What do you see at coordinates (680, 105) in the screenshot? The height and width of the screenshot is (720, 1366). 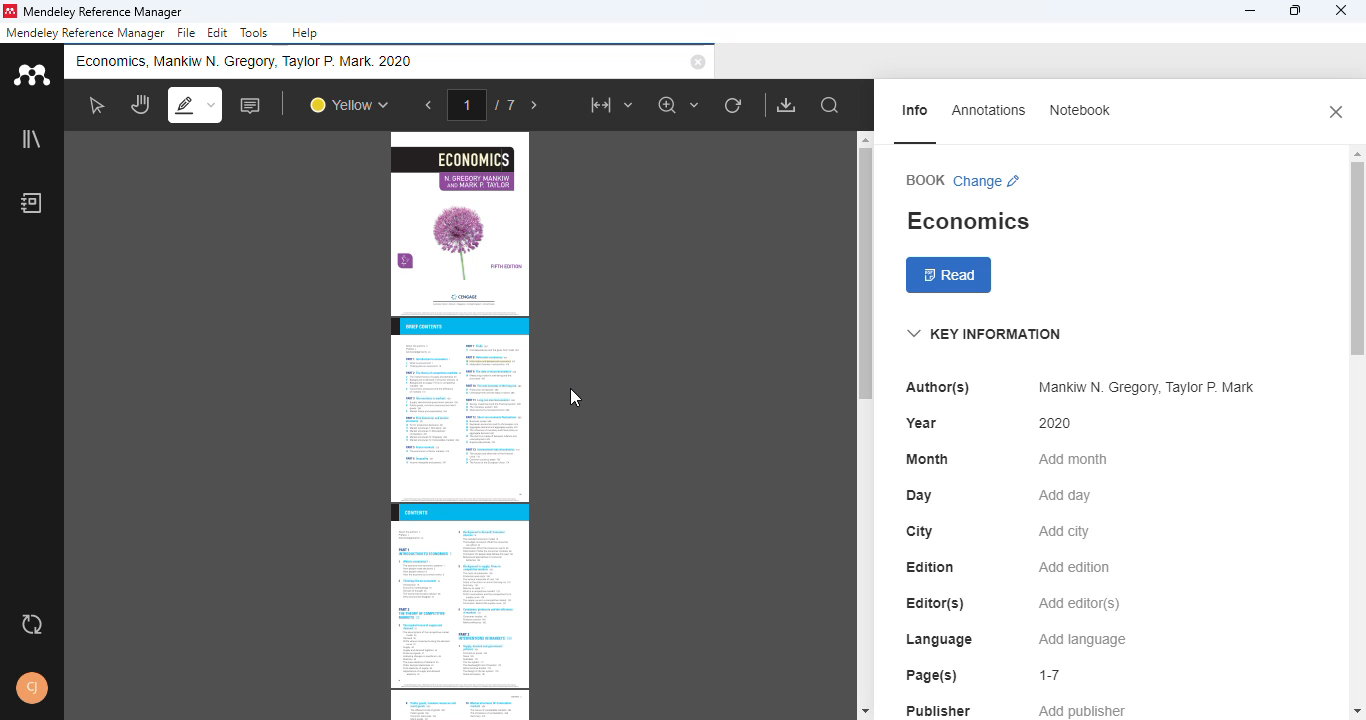 I see `zoom in & out` at bounding box center [680, 105].